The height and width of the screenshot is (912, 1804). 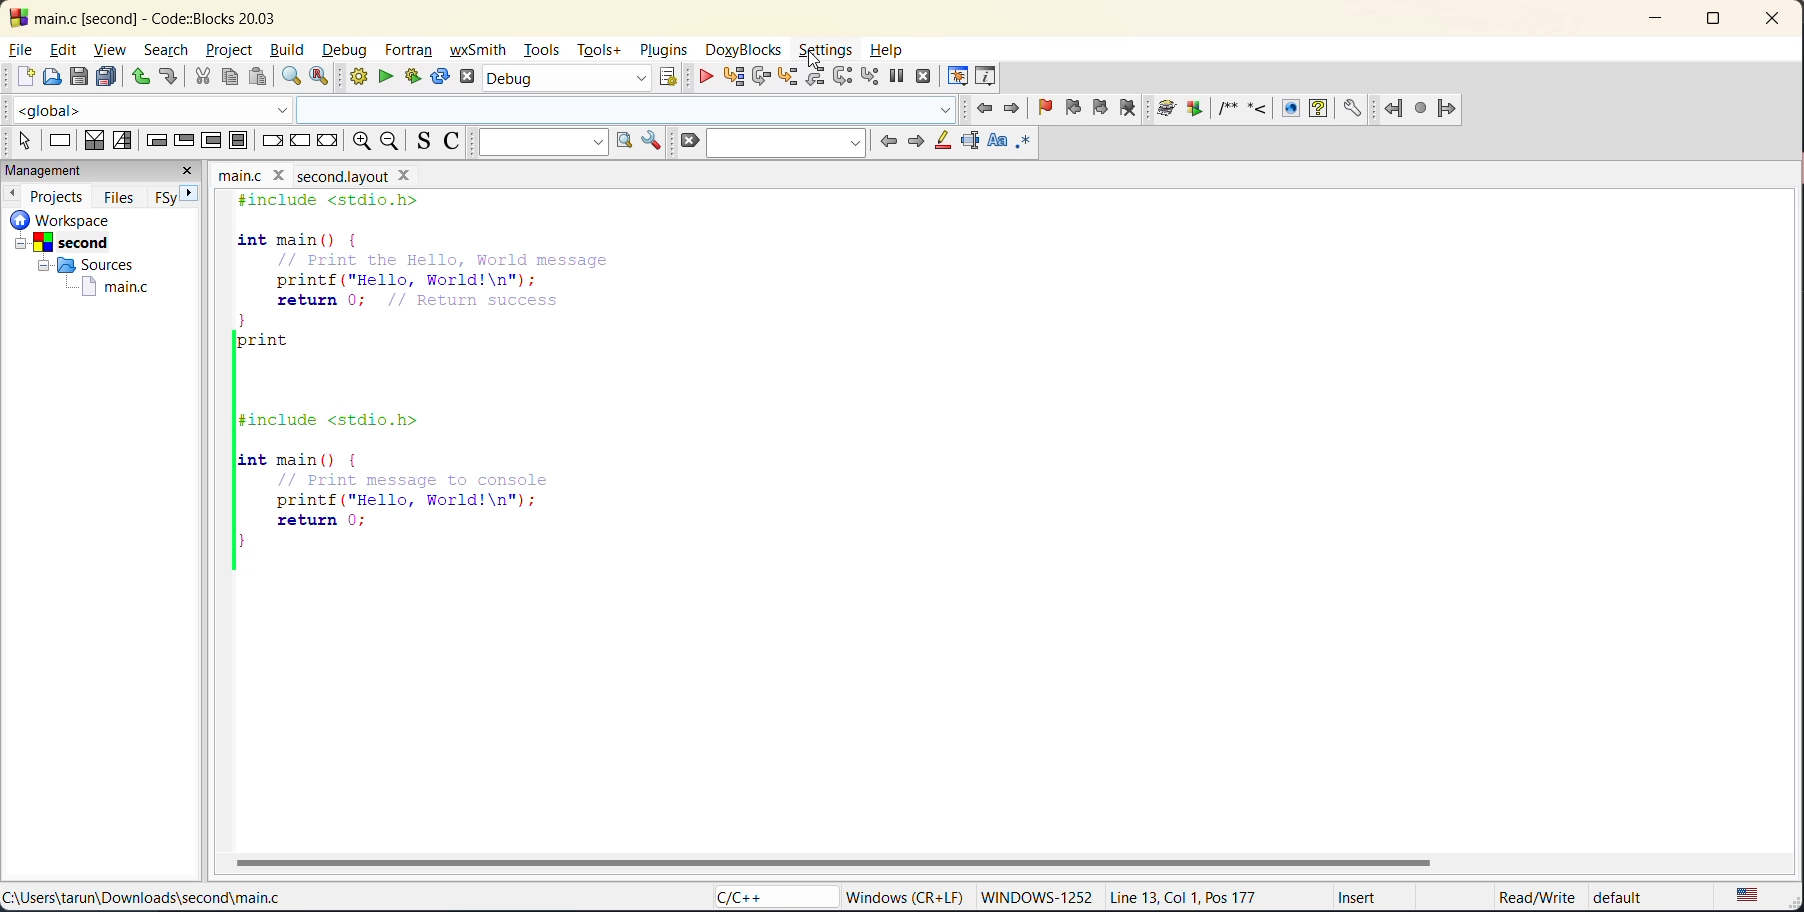 What do you see at coordinates (1516, 897) in the screenshot?
I see `Read/Write` at bounding box center [1516, 897].